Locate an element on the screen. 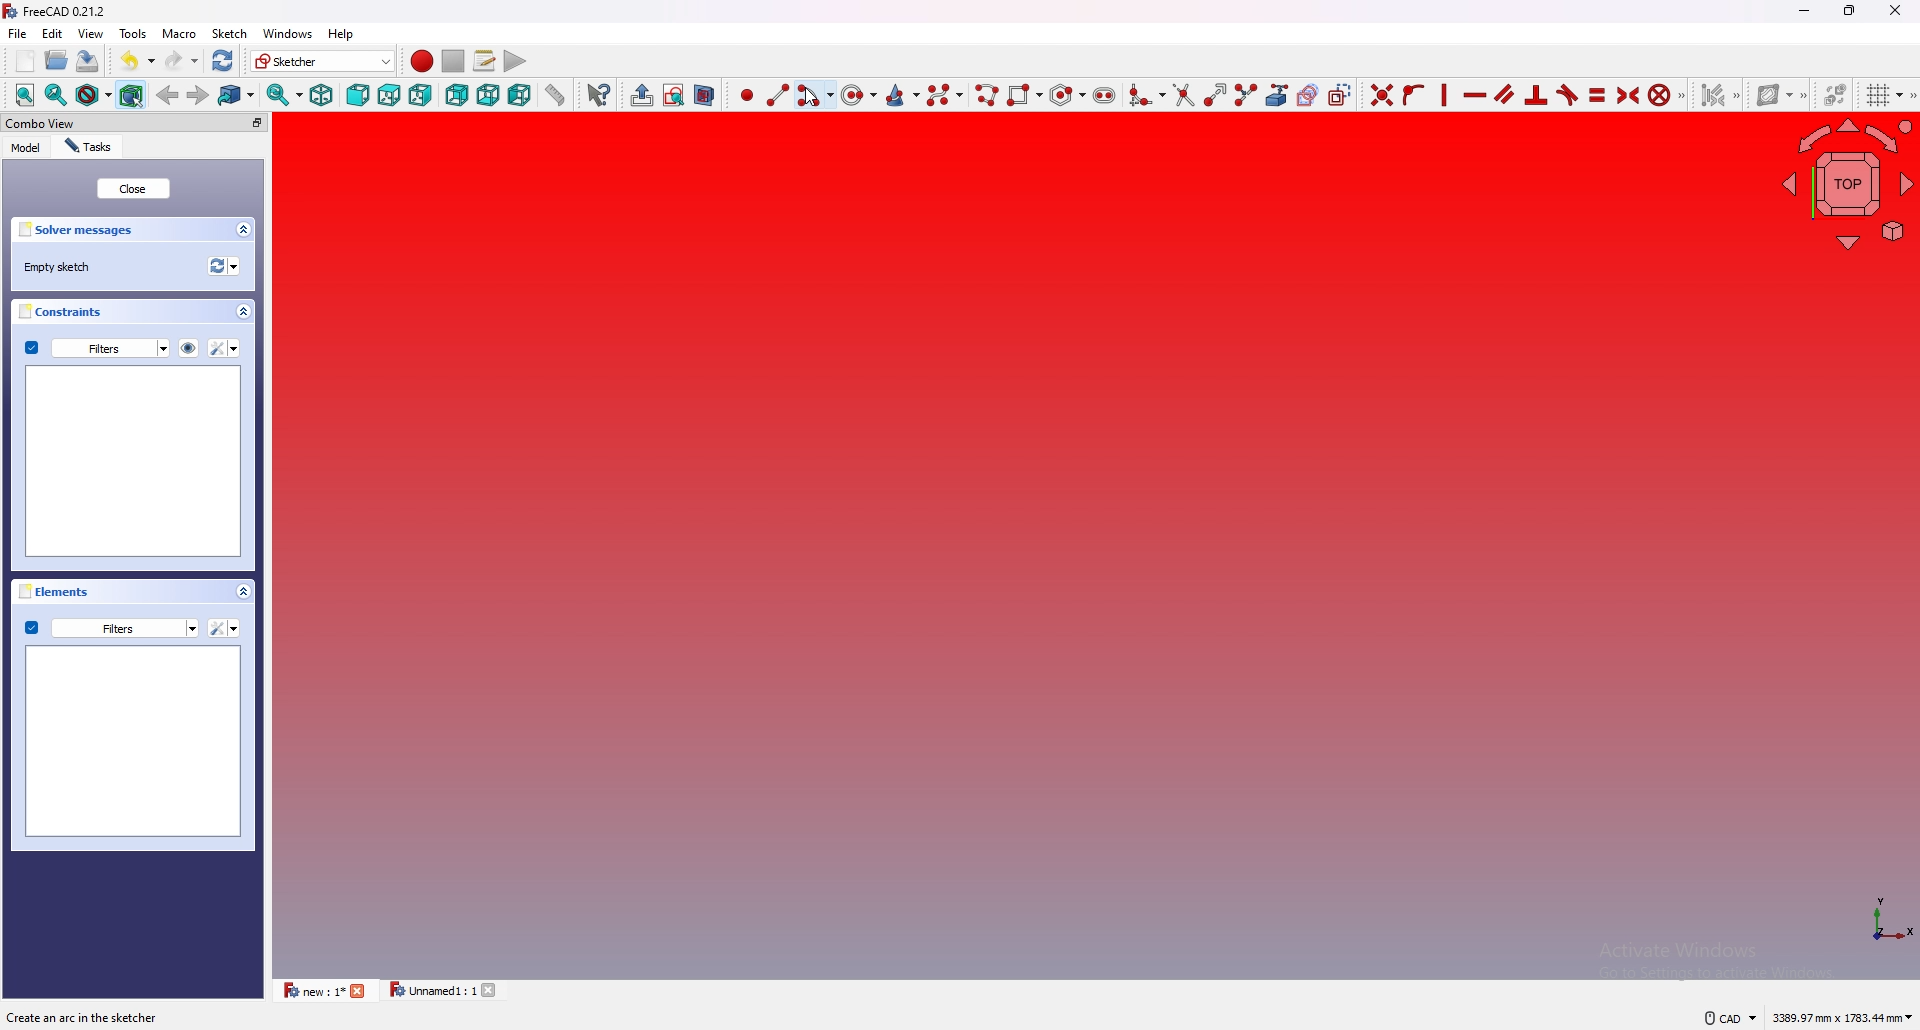 The image size is (1920, 1030). Unnamed1 : 1 is located at coordinates (430, 990).